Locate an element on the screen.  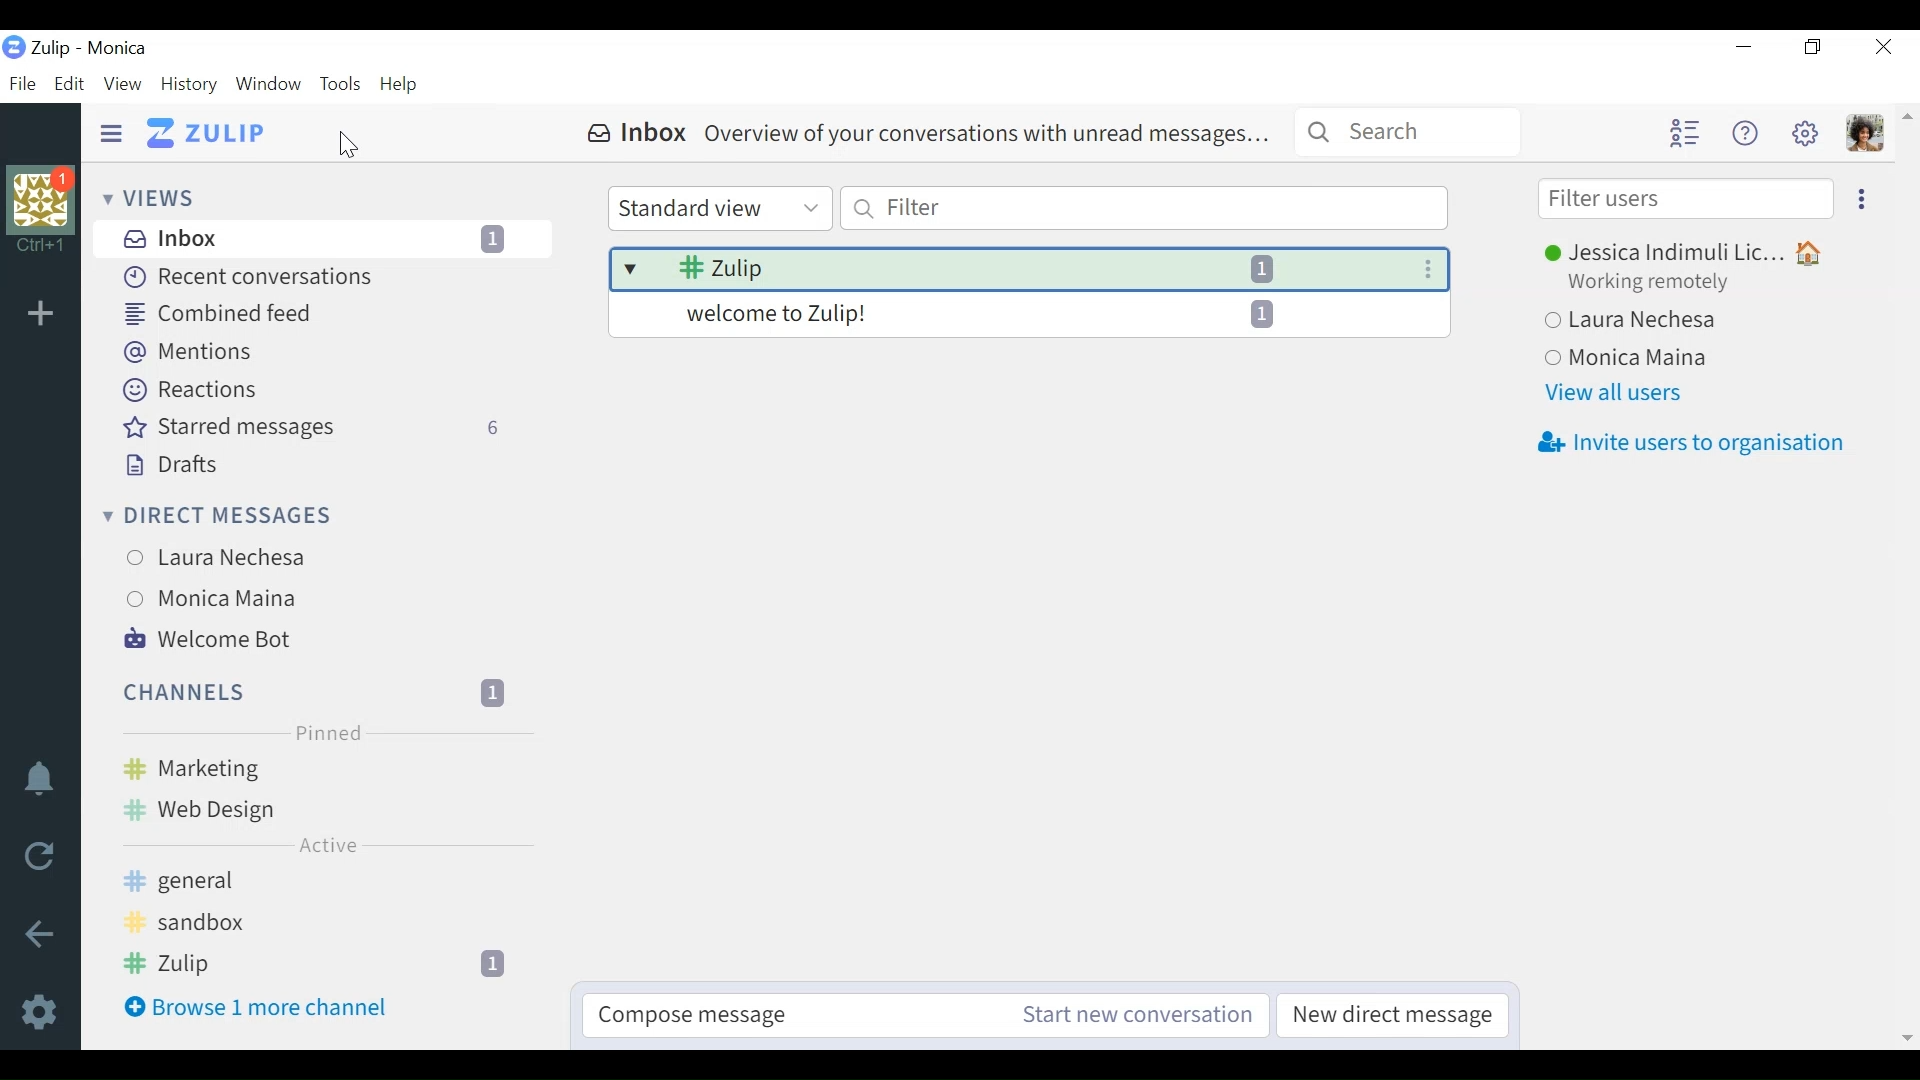
Welcome Bot is located at coordinates (206, 640).